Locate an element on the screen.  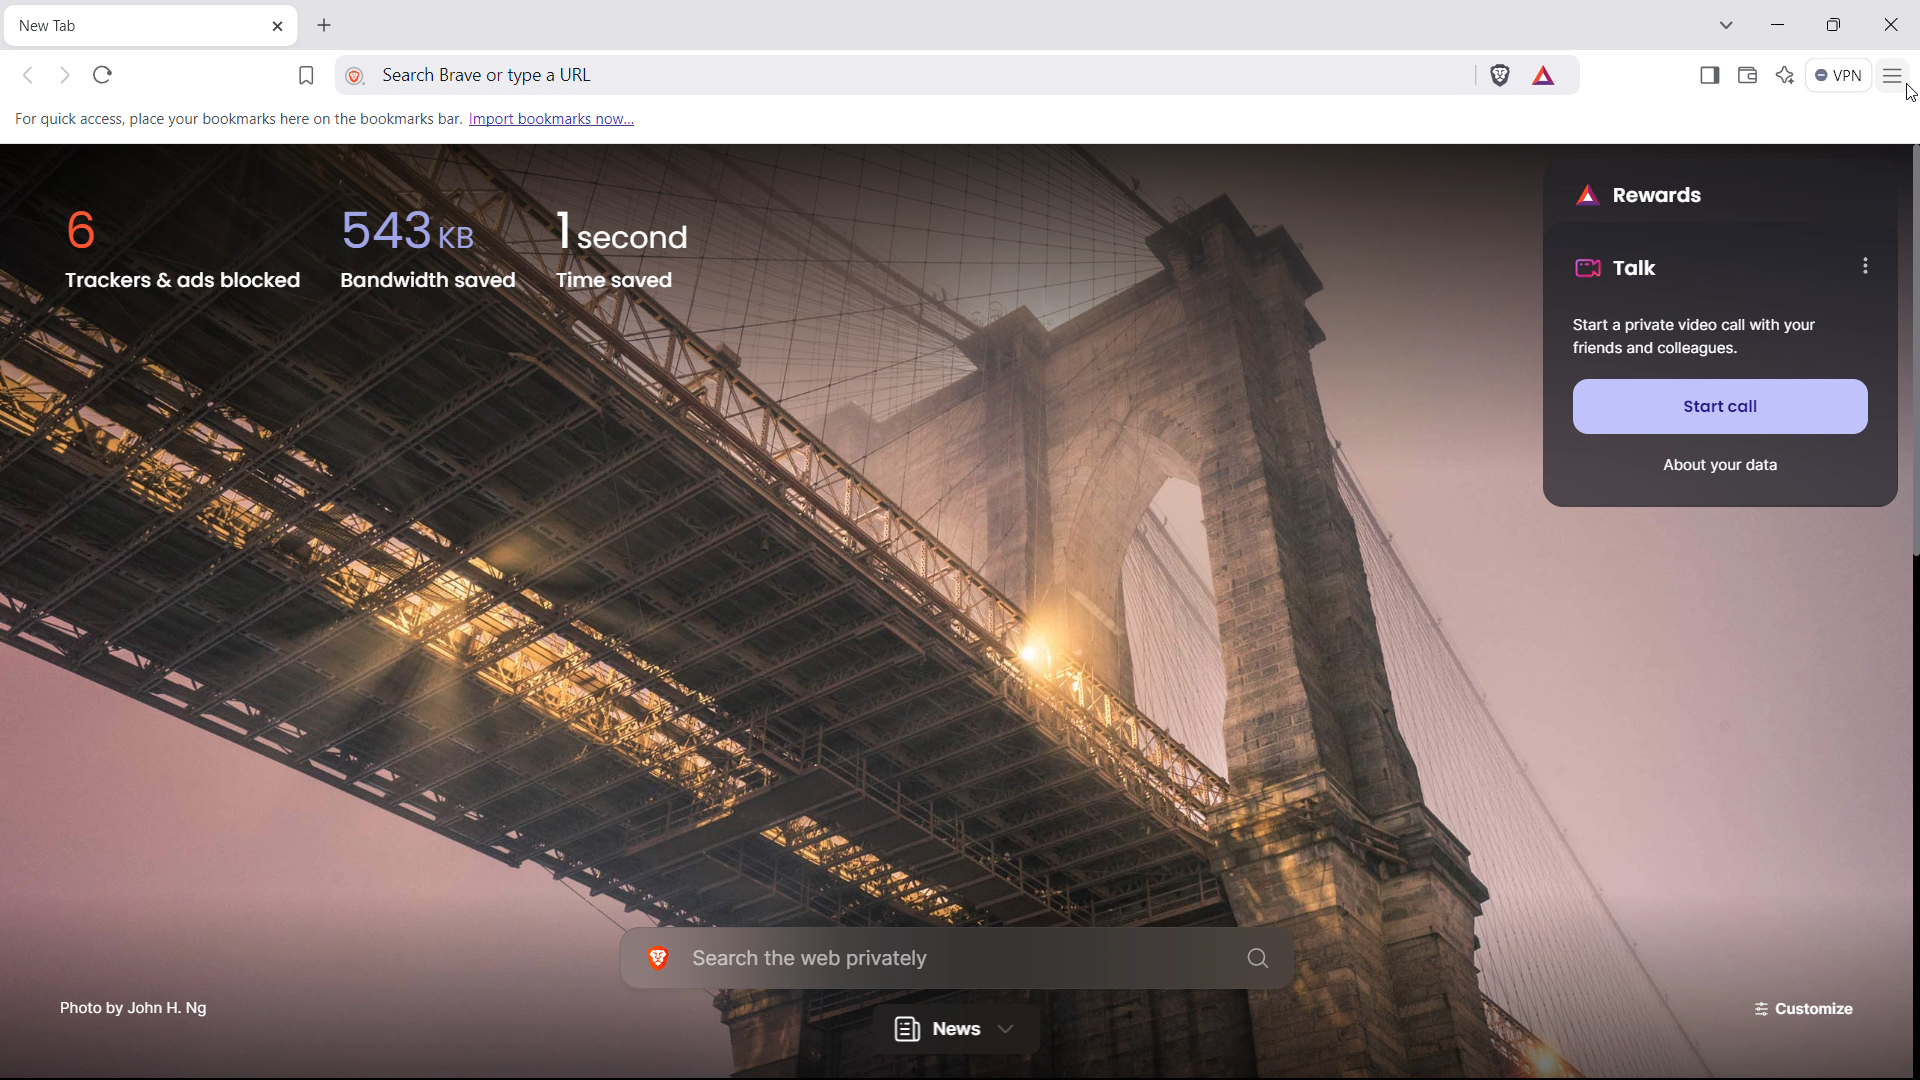
customize and control is located at coordinates (1894, 77).